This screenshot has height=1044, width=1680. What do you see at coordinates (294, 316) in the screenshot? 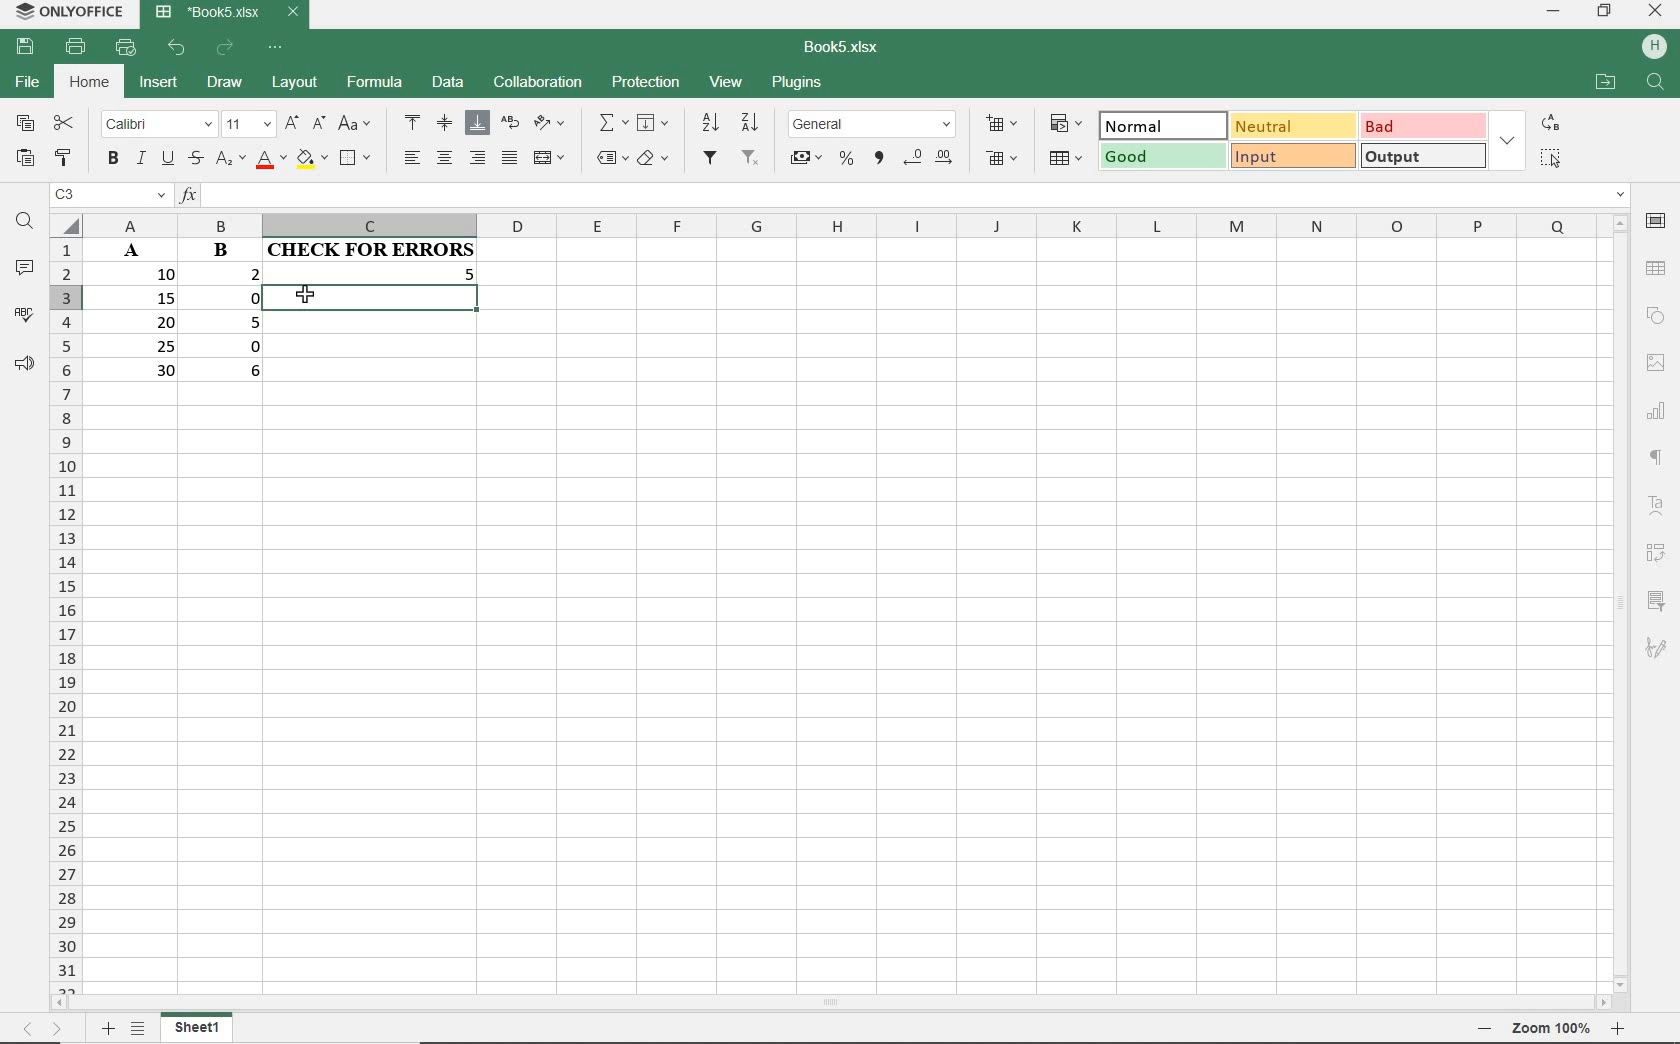
I see `DATA` at bounding box center [294, 316].